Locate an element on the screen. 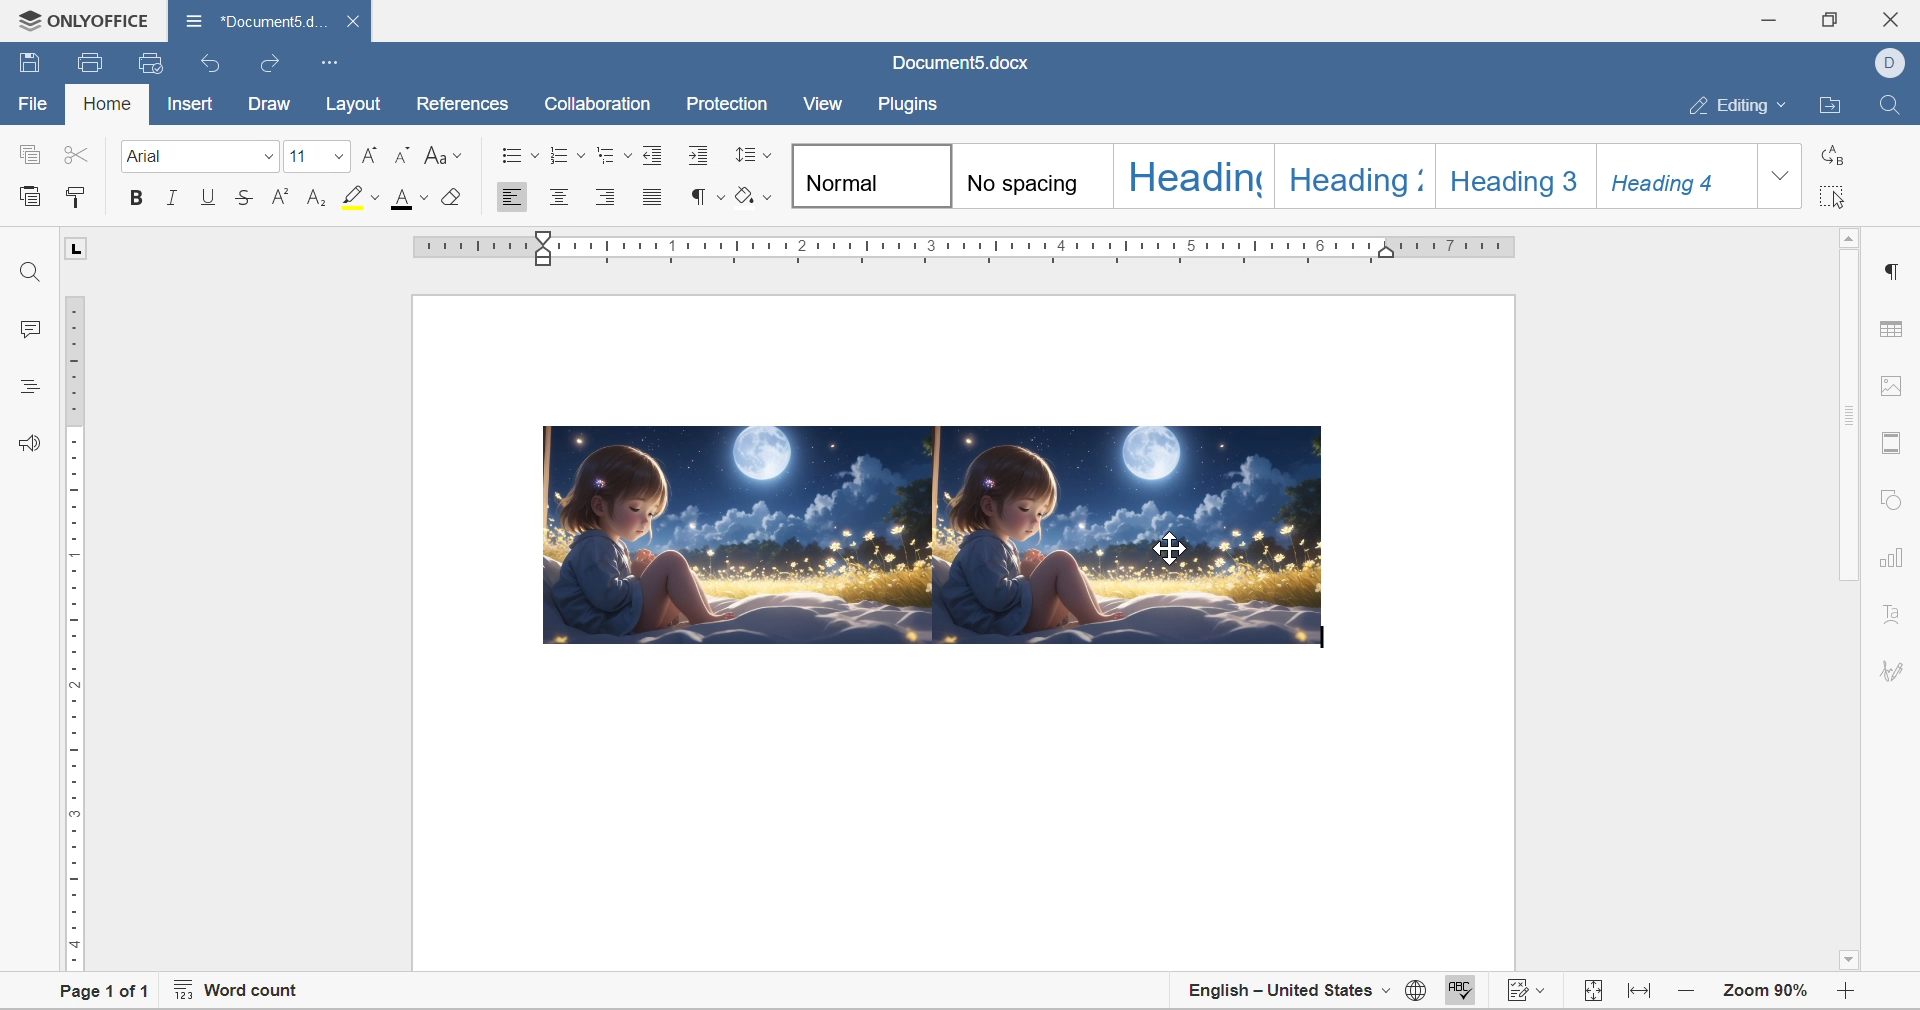  bold is located at coordinates (136, 197).